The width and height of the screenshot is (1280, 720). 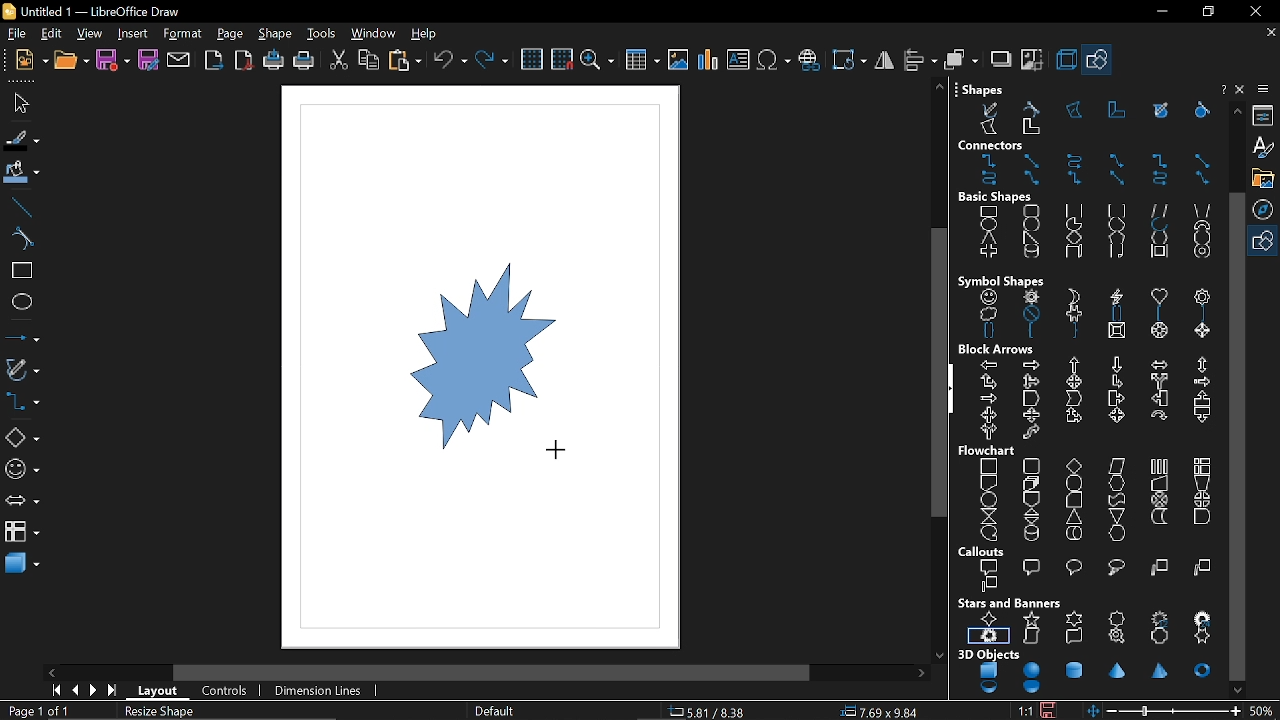 What do you see at coordinates (1252, 11) in the screenshot?
I see `close` at bounding box center [1252, 11].